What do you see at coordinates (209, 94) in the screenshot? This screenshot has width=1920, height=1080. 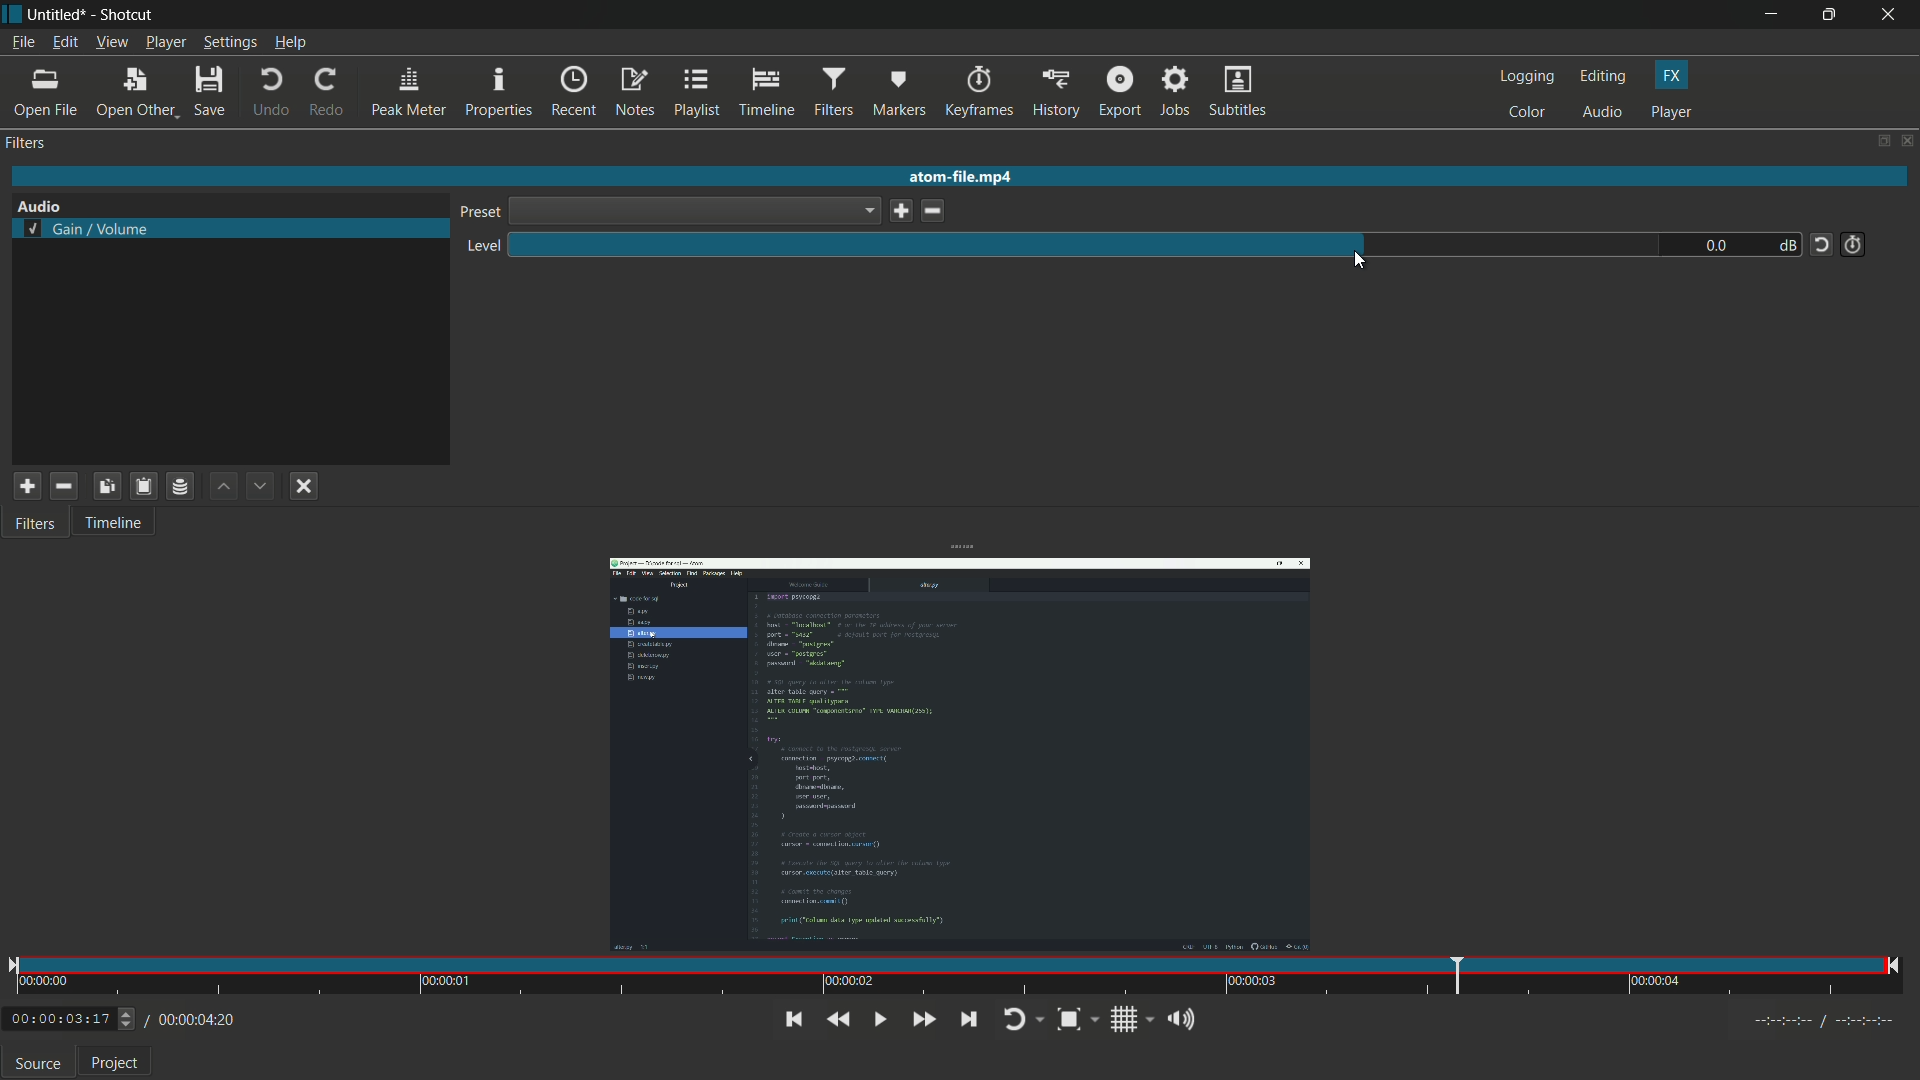 I see `save` at bounding box center [209, 94].